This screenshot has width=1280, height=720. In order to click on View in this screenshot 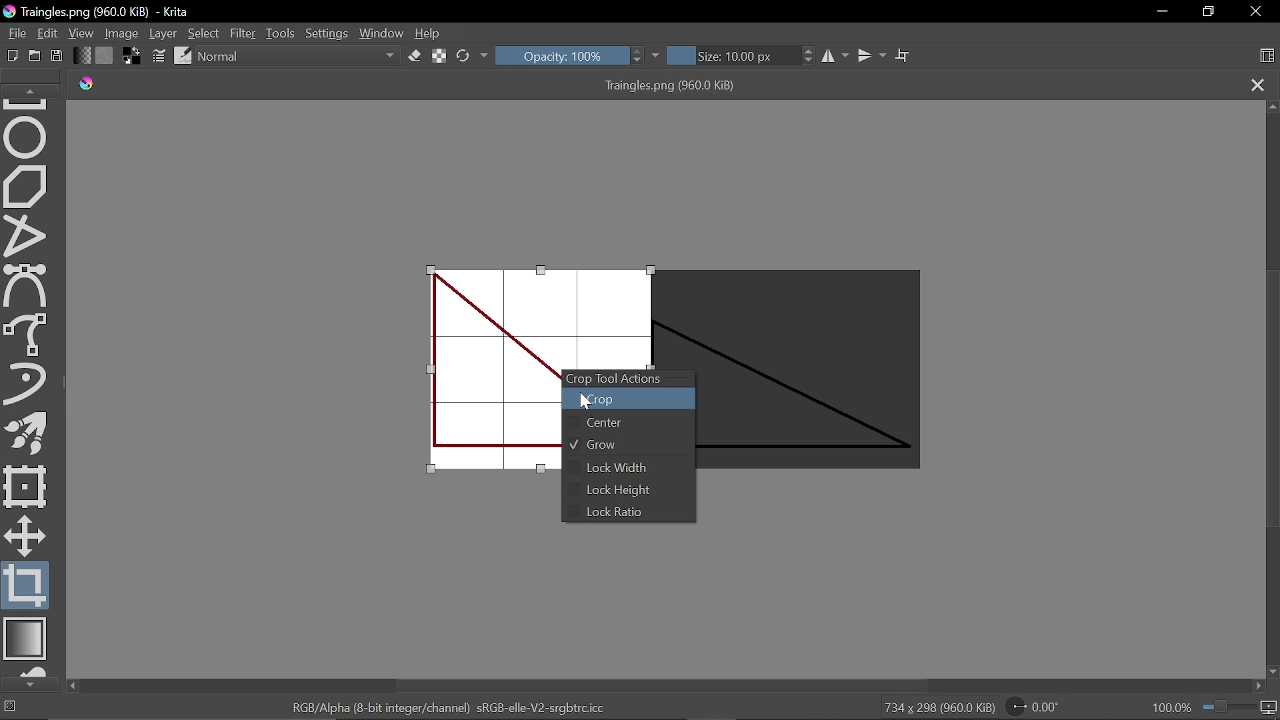, I will do `click(82, 33)`.